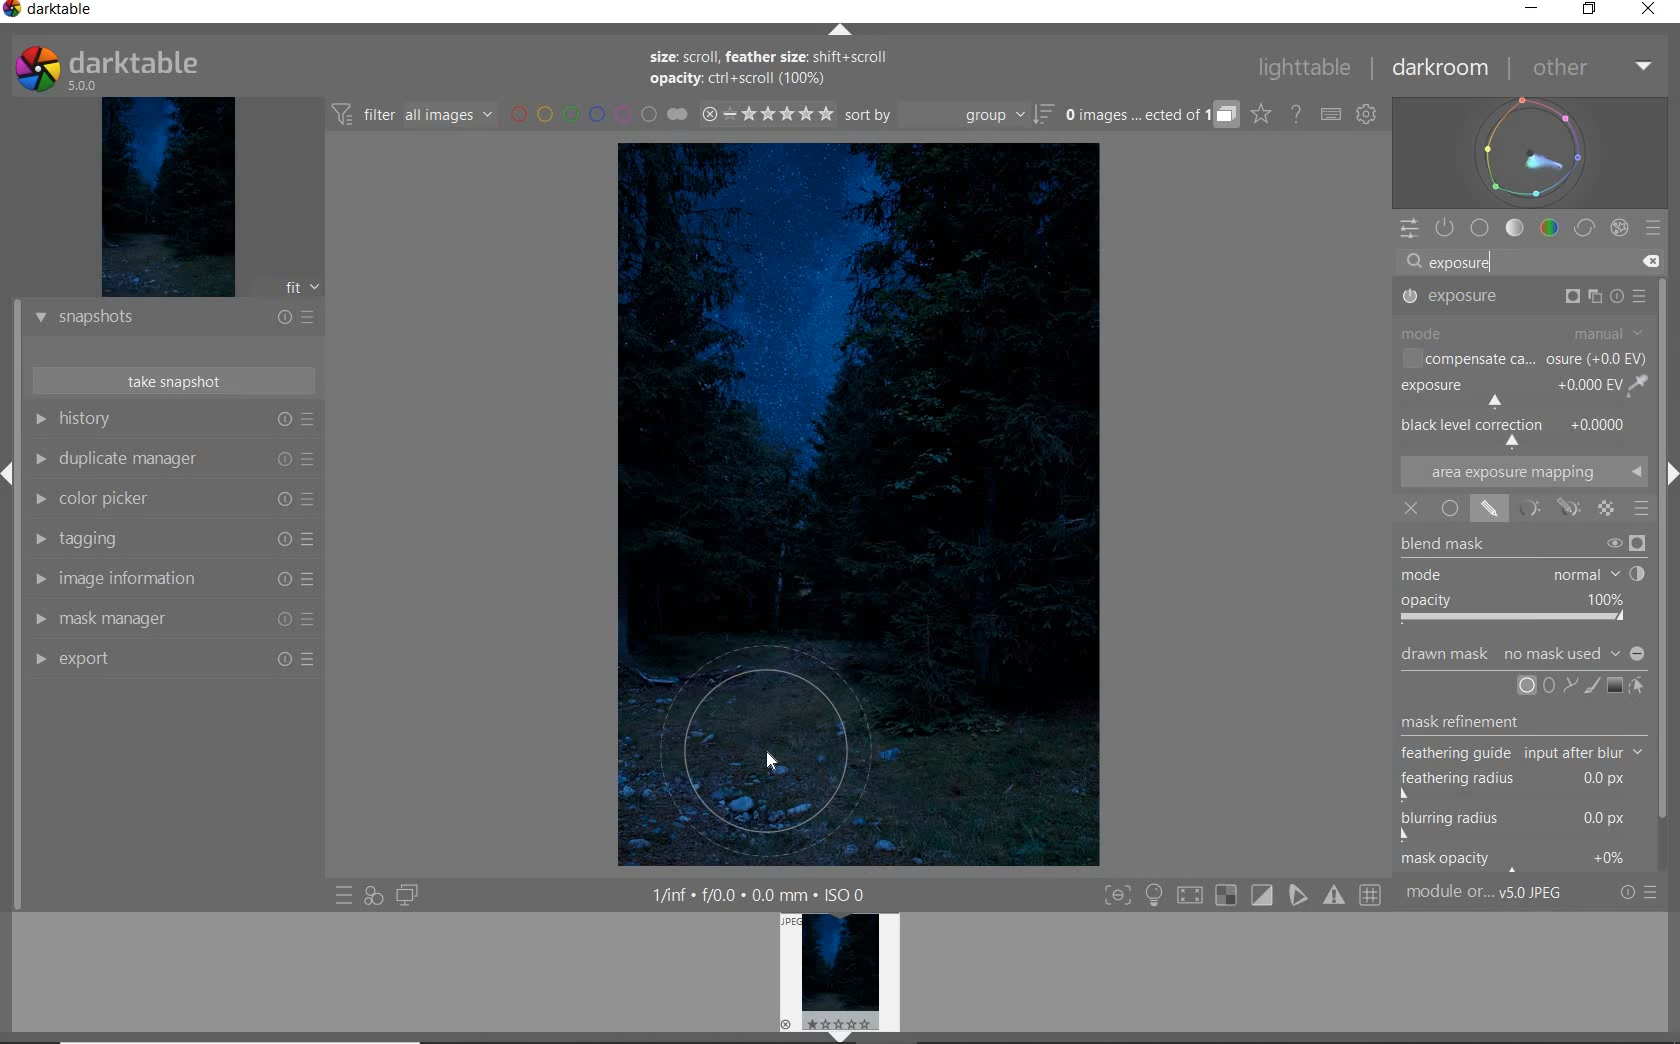 This screenshot has width=1680, height=1044. What do you see at coordinates (345, 896) in the screenshot?
I see `QUICK ACCESS TO PRESET` at bounding box center [345, 896].